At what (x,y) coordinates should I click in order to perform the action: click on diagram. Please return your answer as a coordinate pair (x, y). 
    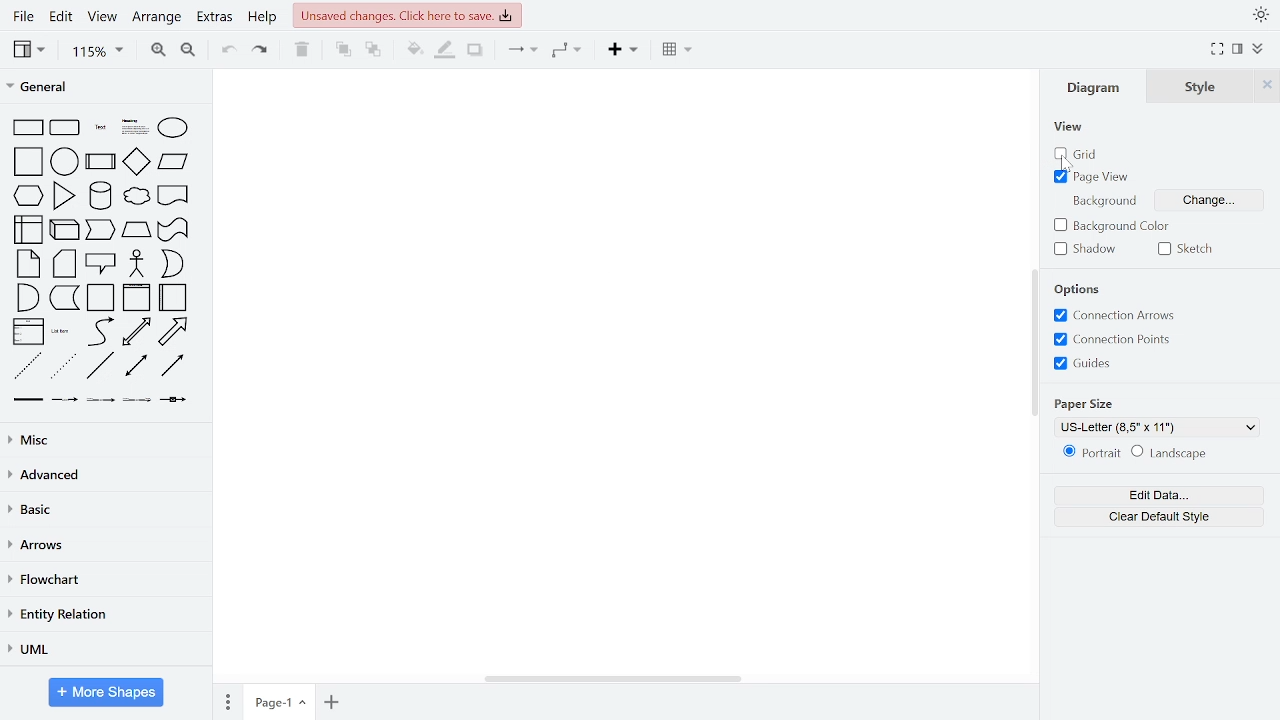
    Looking at the image, I should click on (1097, 89).